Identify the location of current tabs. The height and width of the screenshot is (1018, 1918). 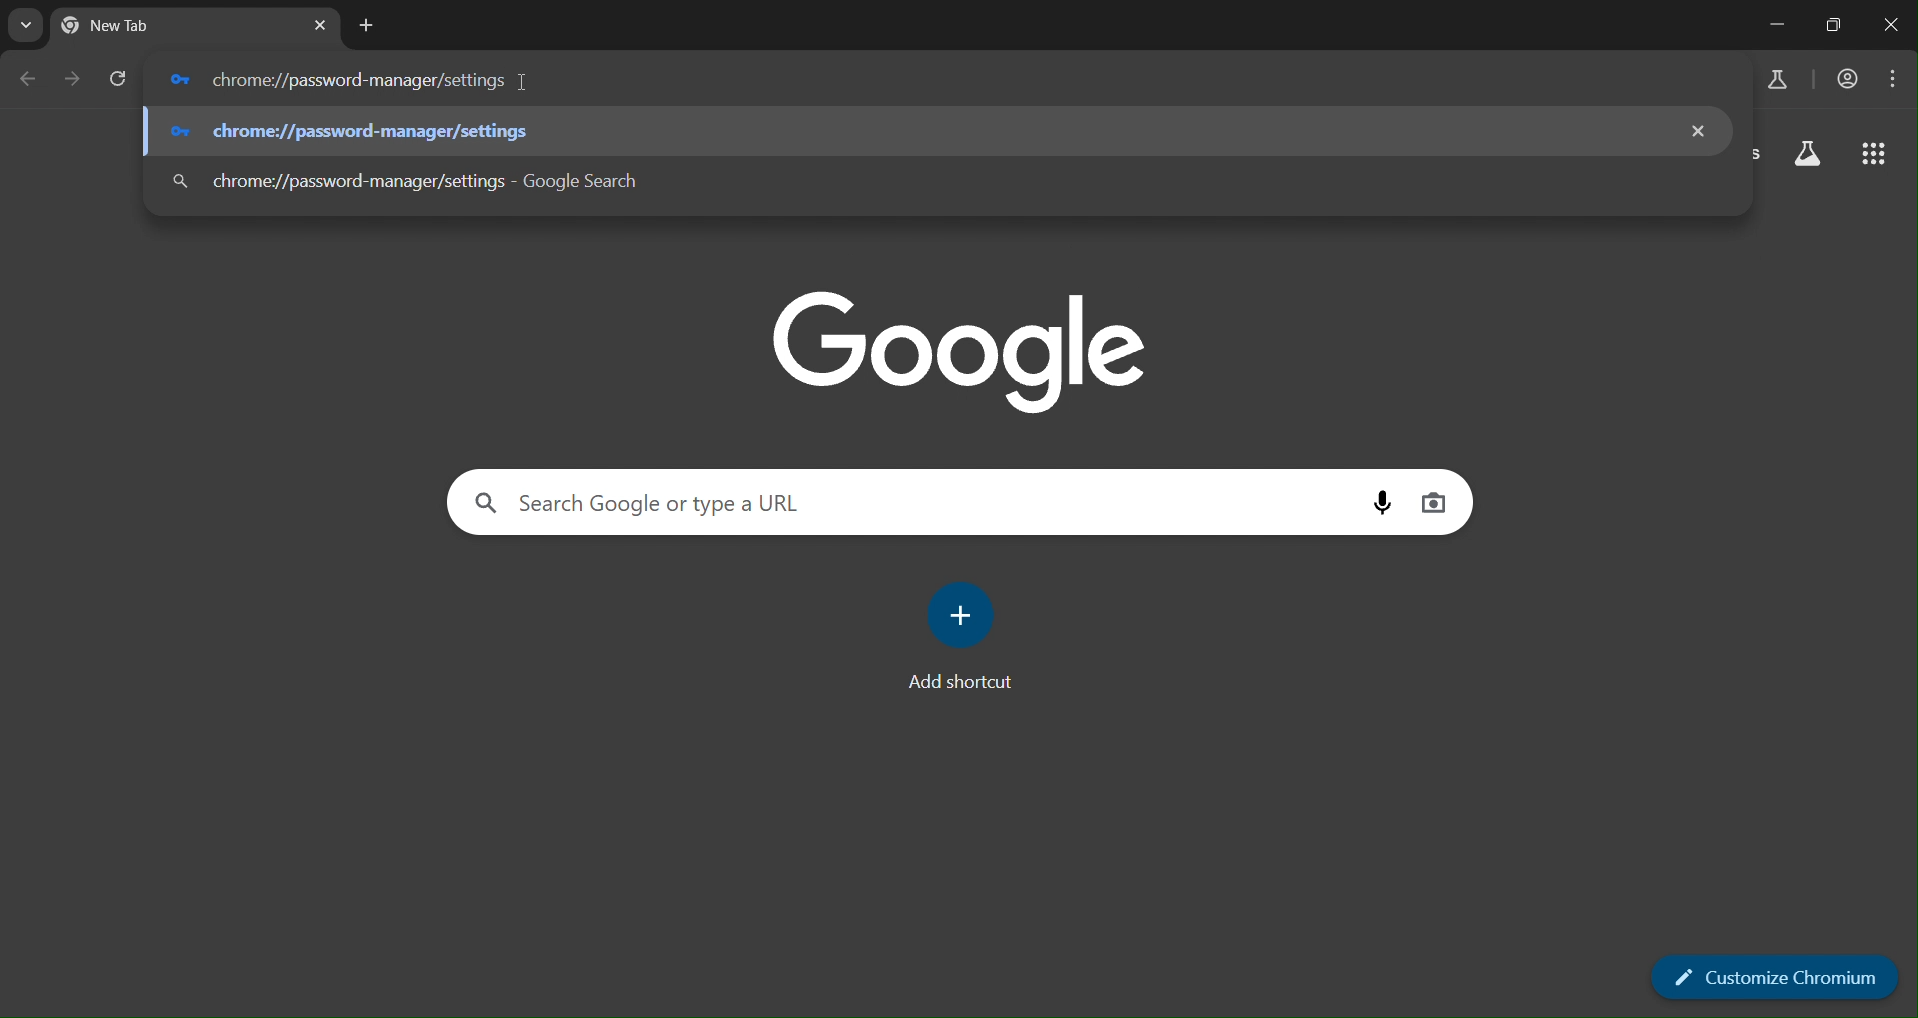
(152, 27).